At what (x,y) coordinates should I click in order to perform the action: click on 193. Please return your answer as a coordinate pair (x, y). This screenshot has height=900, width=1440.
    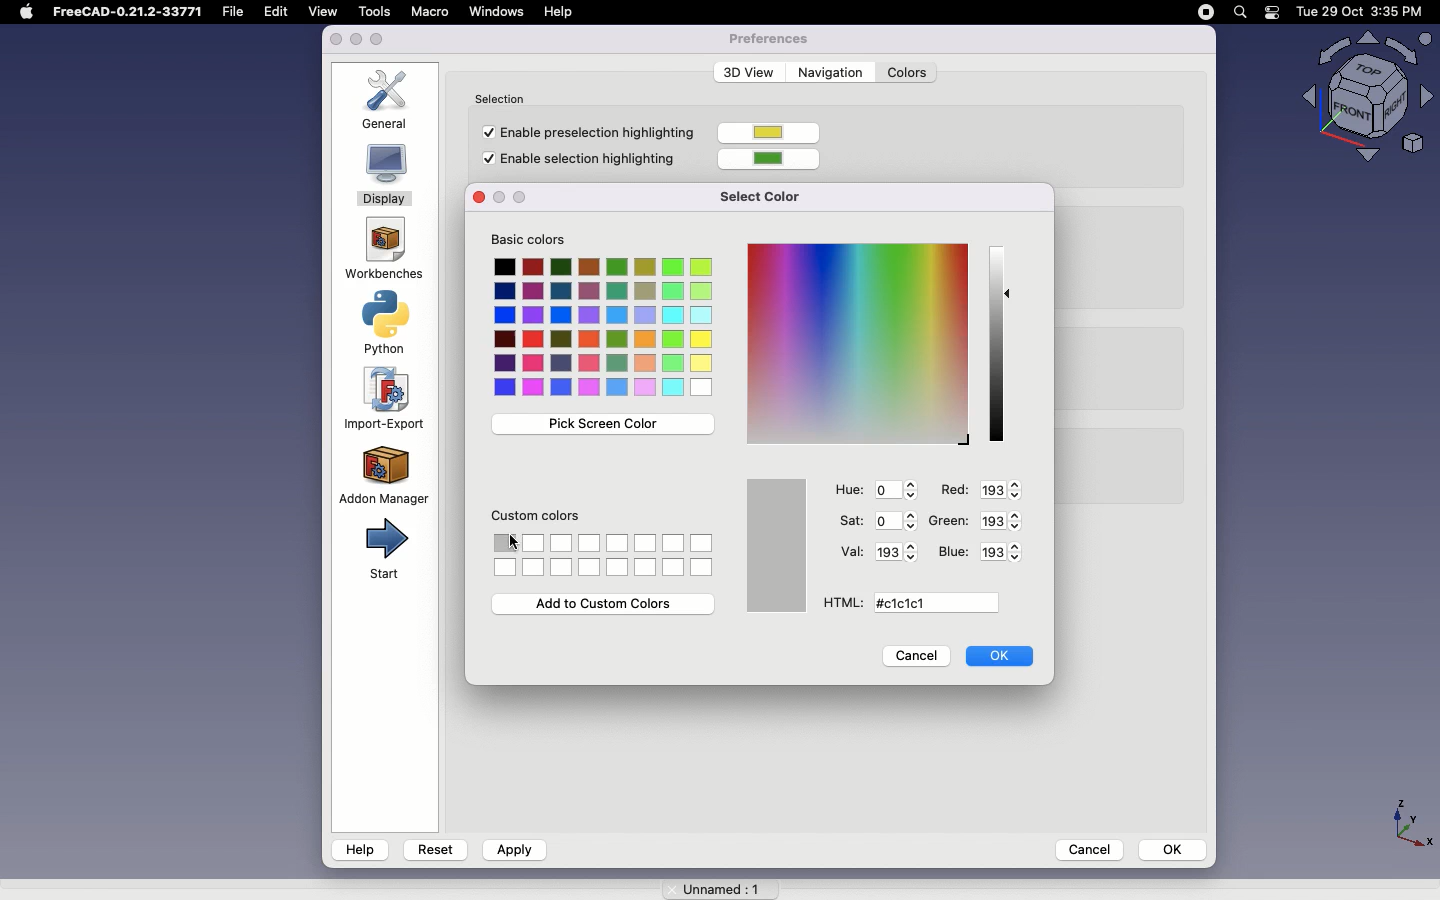
    Looking at the image, I should click on (1007, 552).